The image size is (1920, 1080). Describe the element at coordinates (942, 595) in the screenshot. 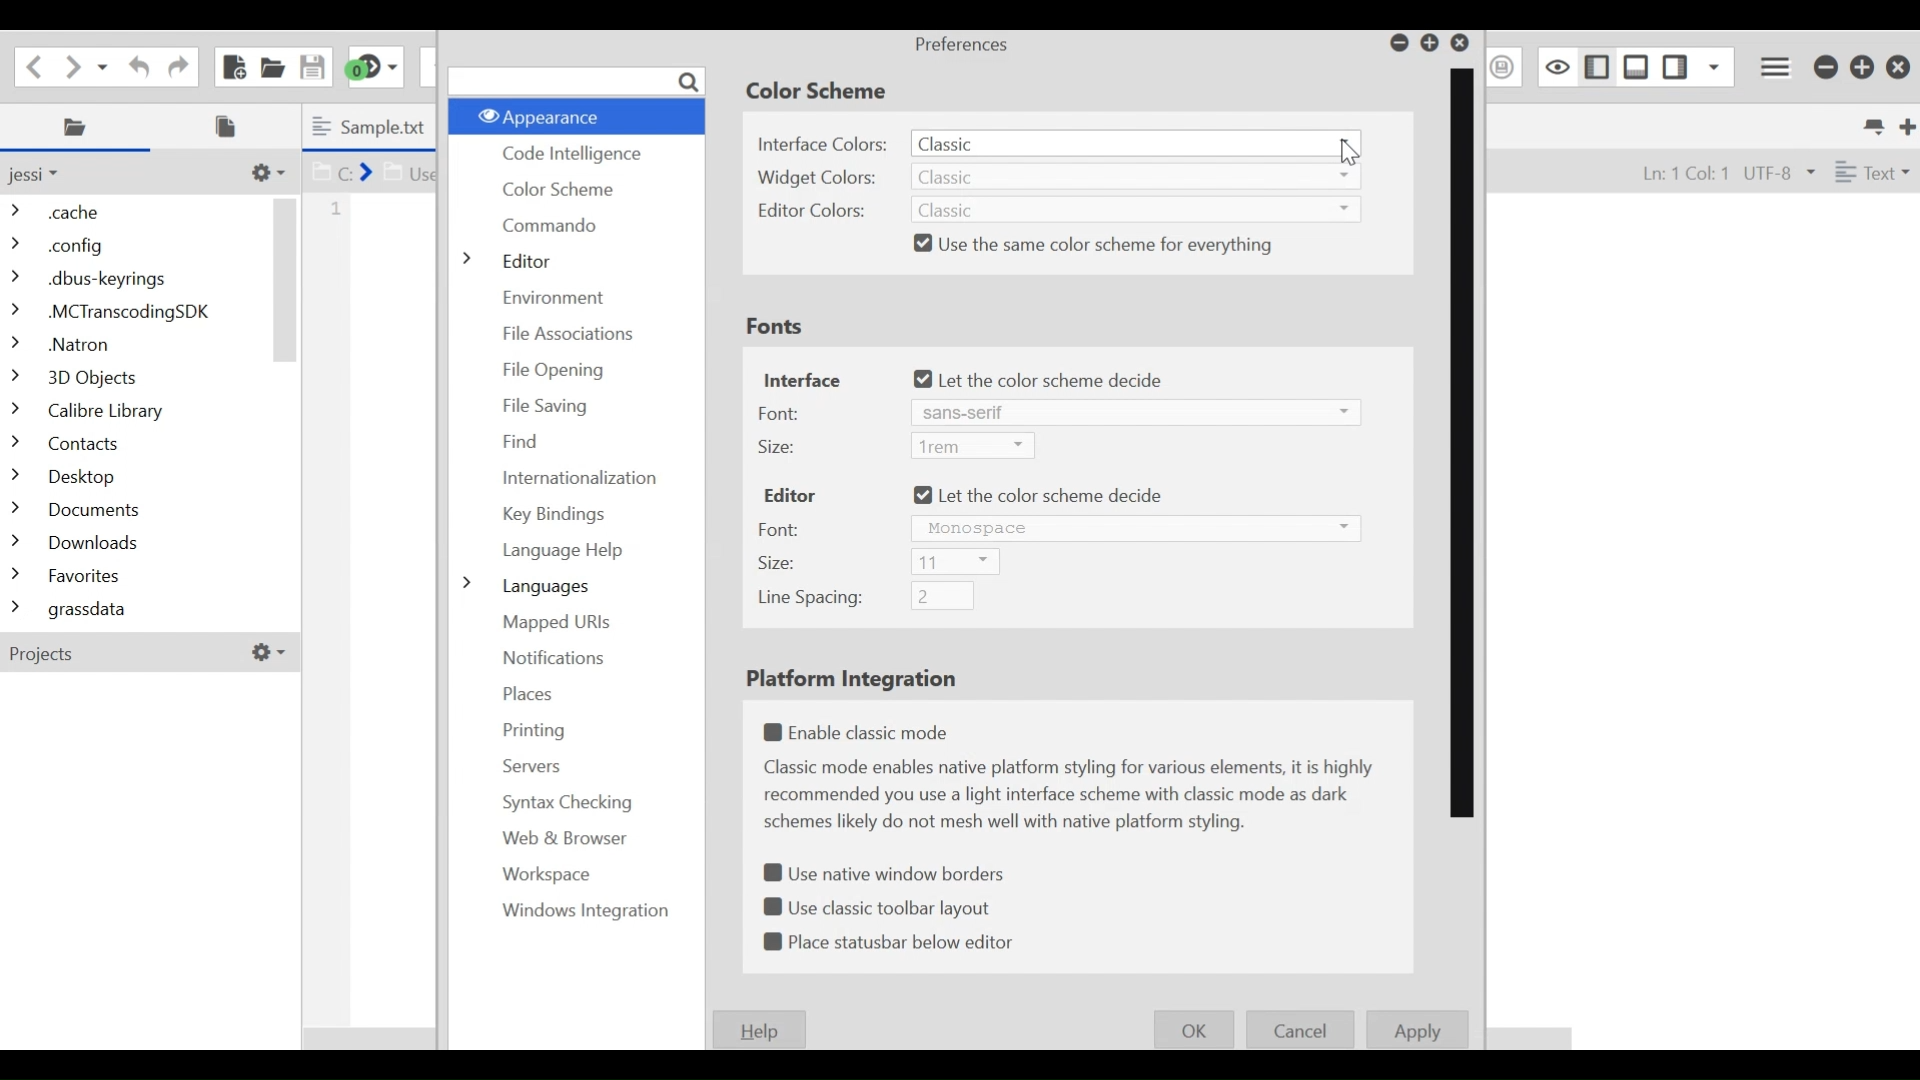

I see `Line Spacing Field` at that location.